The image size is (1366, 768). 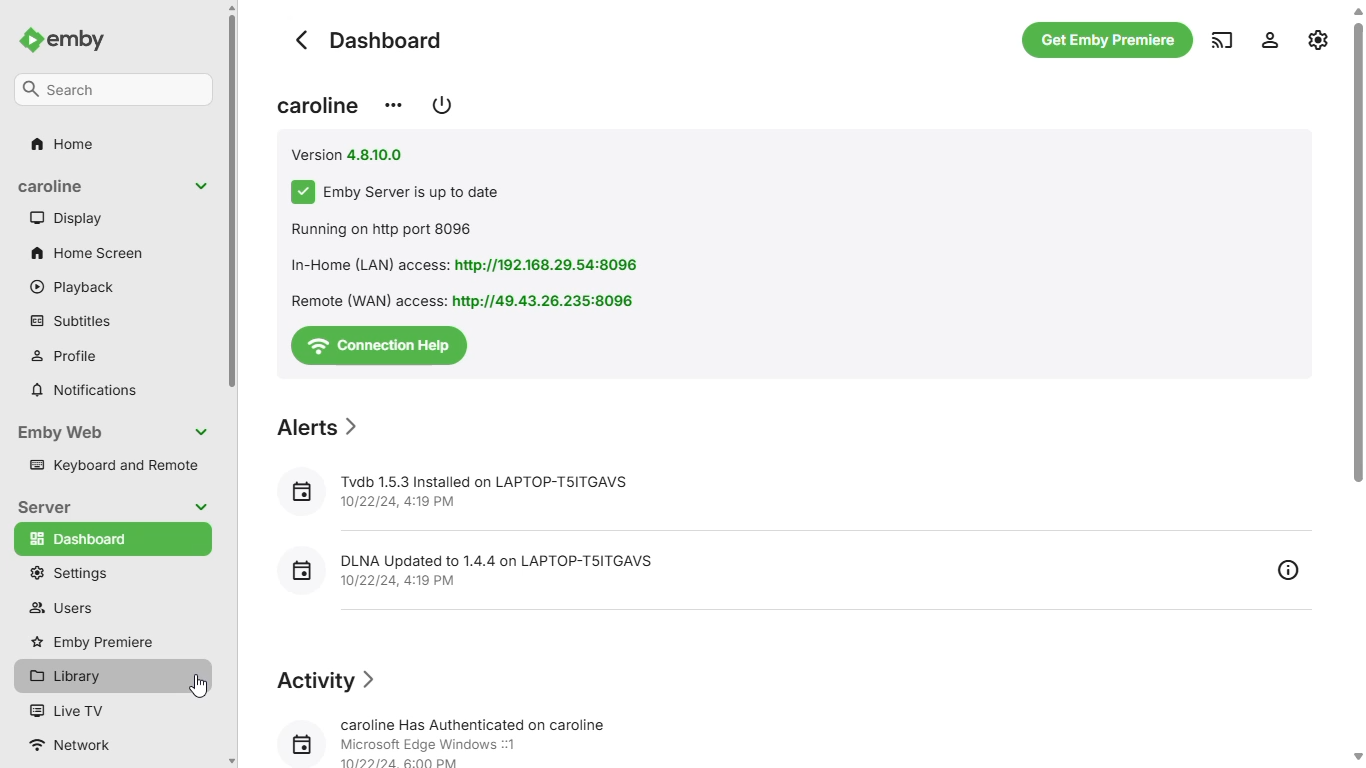 What do you see at coordinates (84, 391) in the screenshot?
I see `notifications` at bounding box center [84, 391].